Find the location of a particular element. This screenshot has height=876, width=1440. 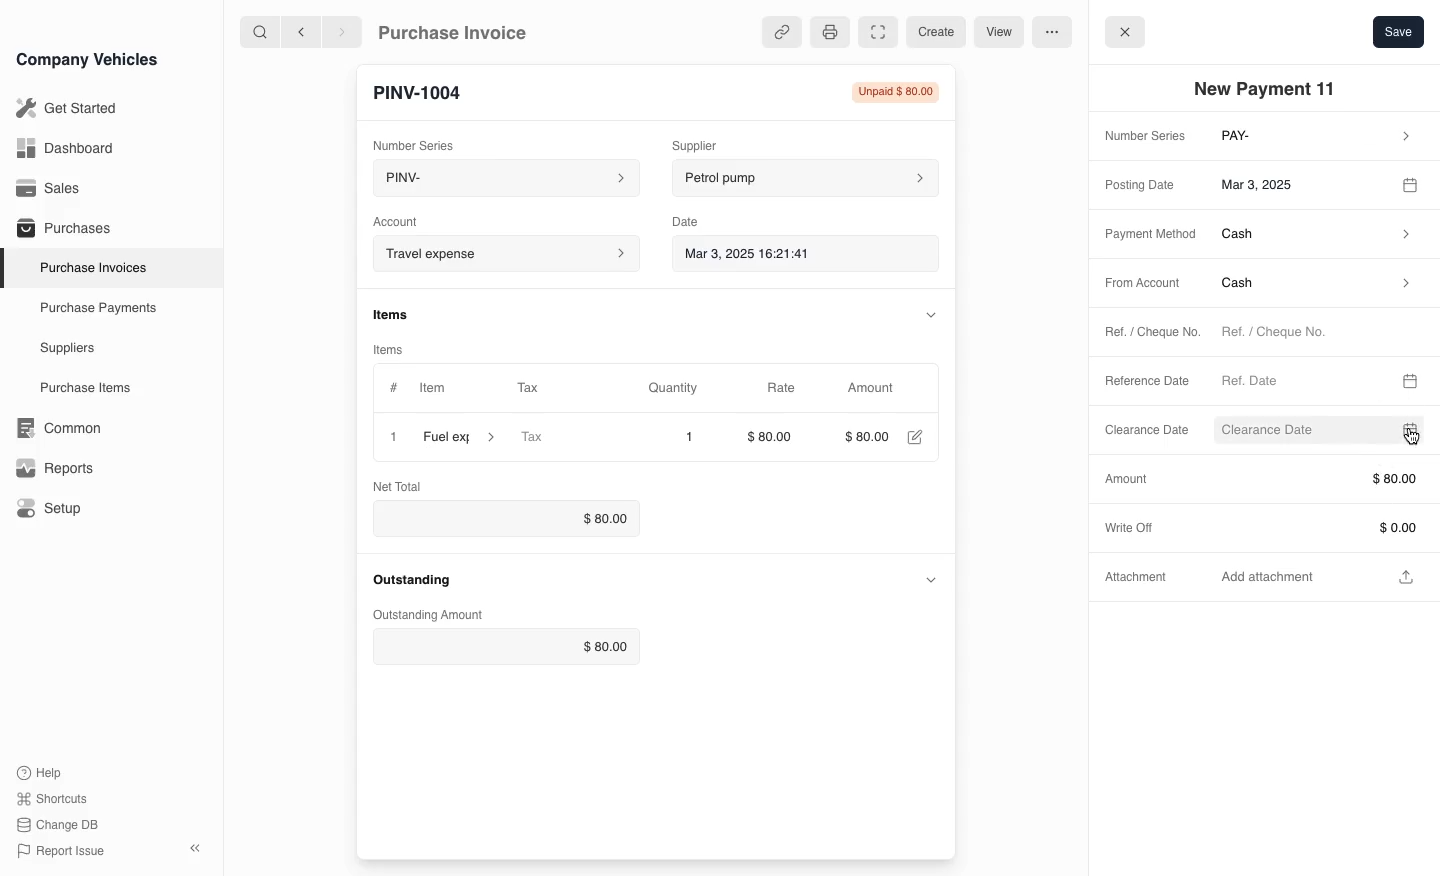

$000 is located at coordinates (866, 437).